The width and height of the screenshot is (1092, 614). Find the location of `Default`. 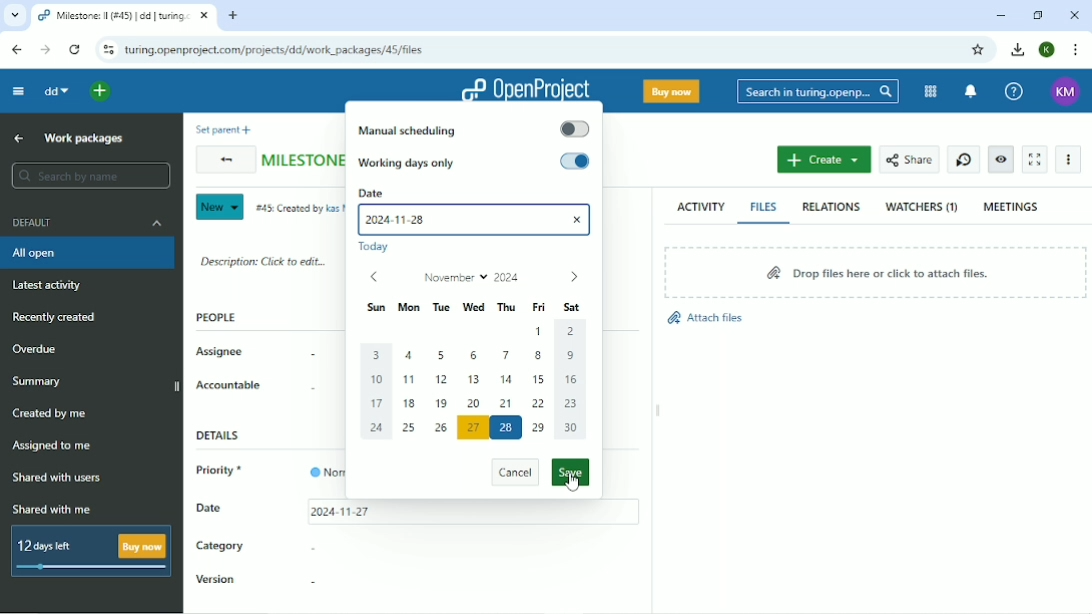

Default is located at coordinates (91, 222).